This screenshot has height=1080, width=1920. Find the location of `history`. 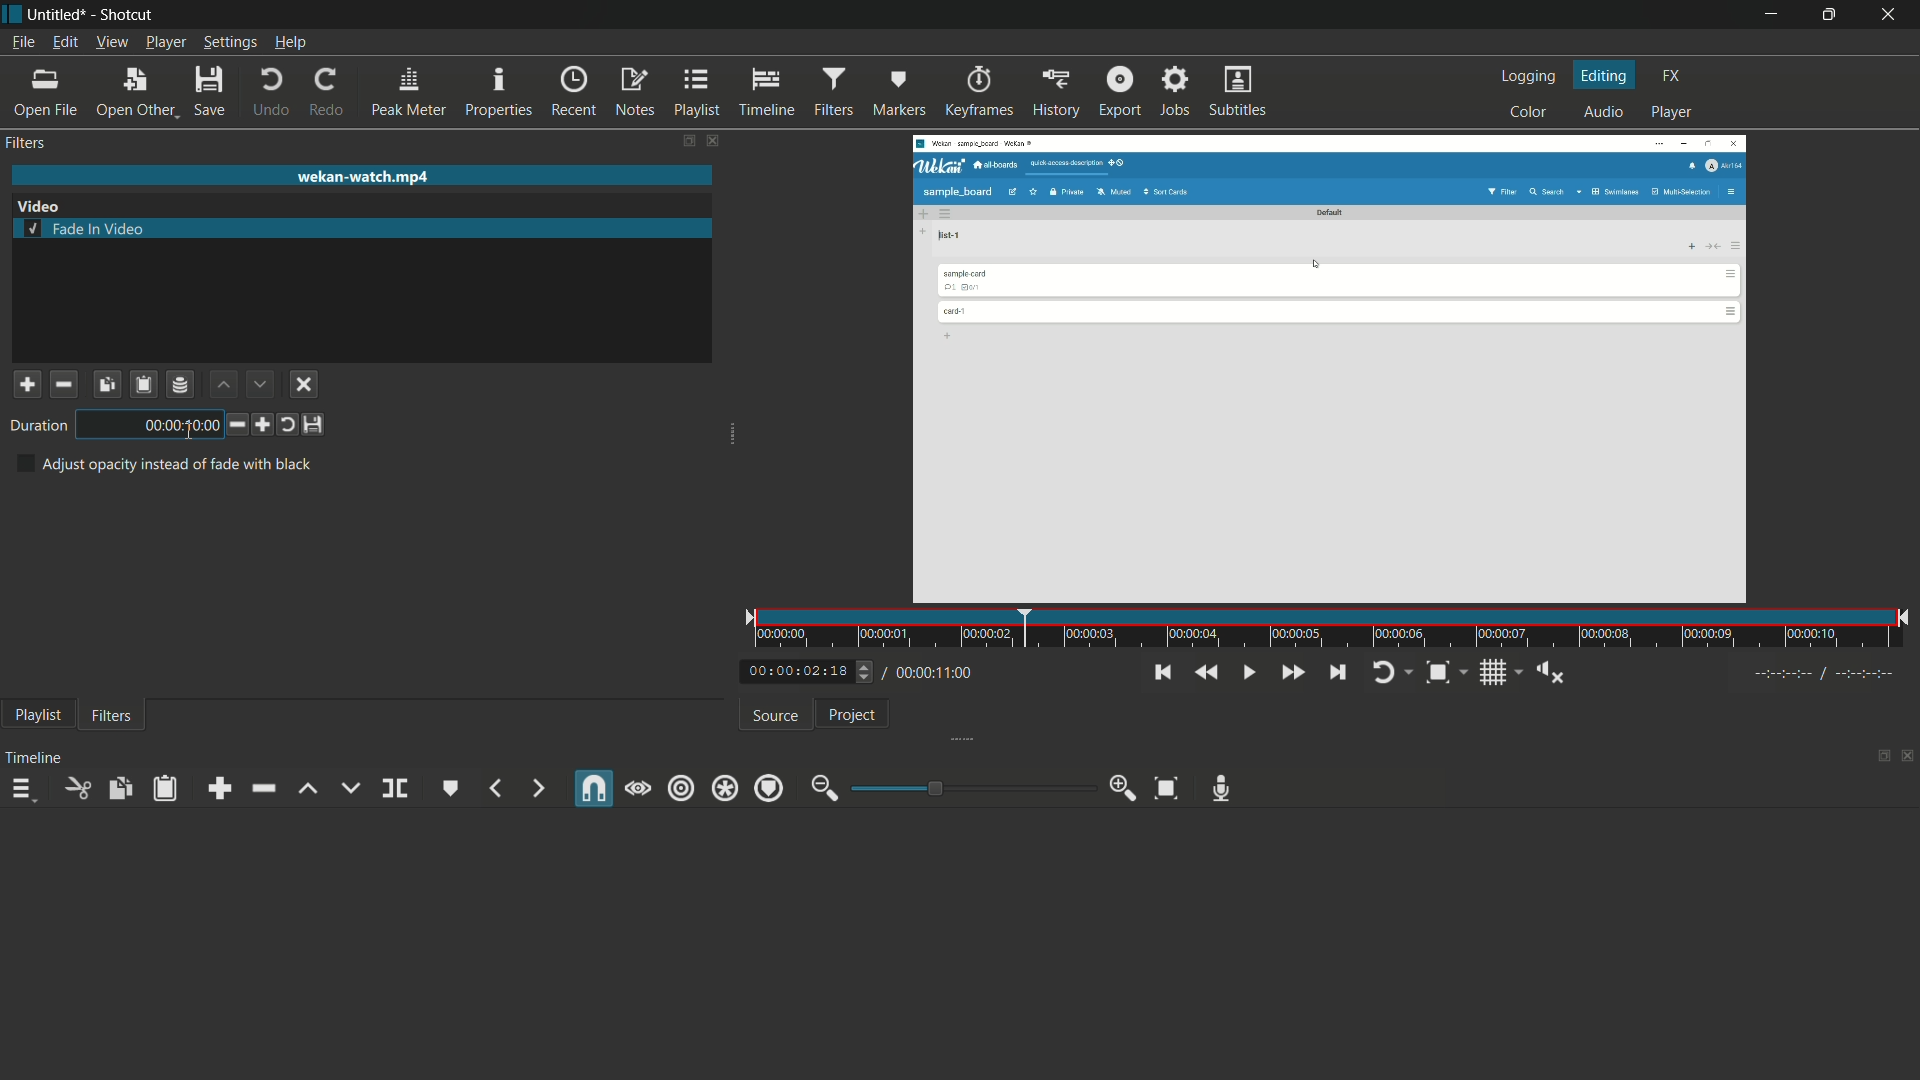

history is located at coordinates (1055, 93).